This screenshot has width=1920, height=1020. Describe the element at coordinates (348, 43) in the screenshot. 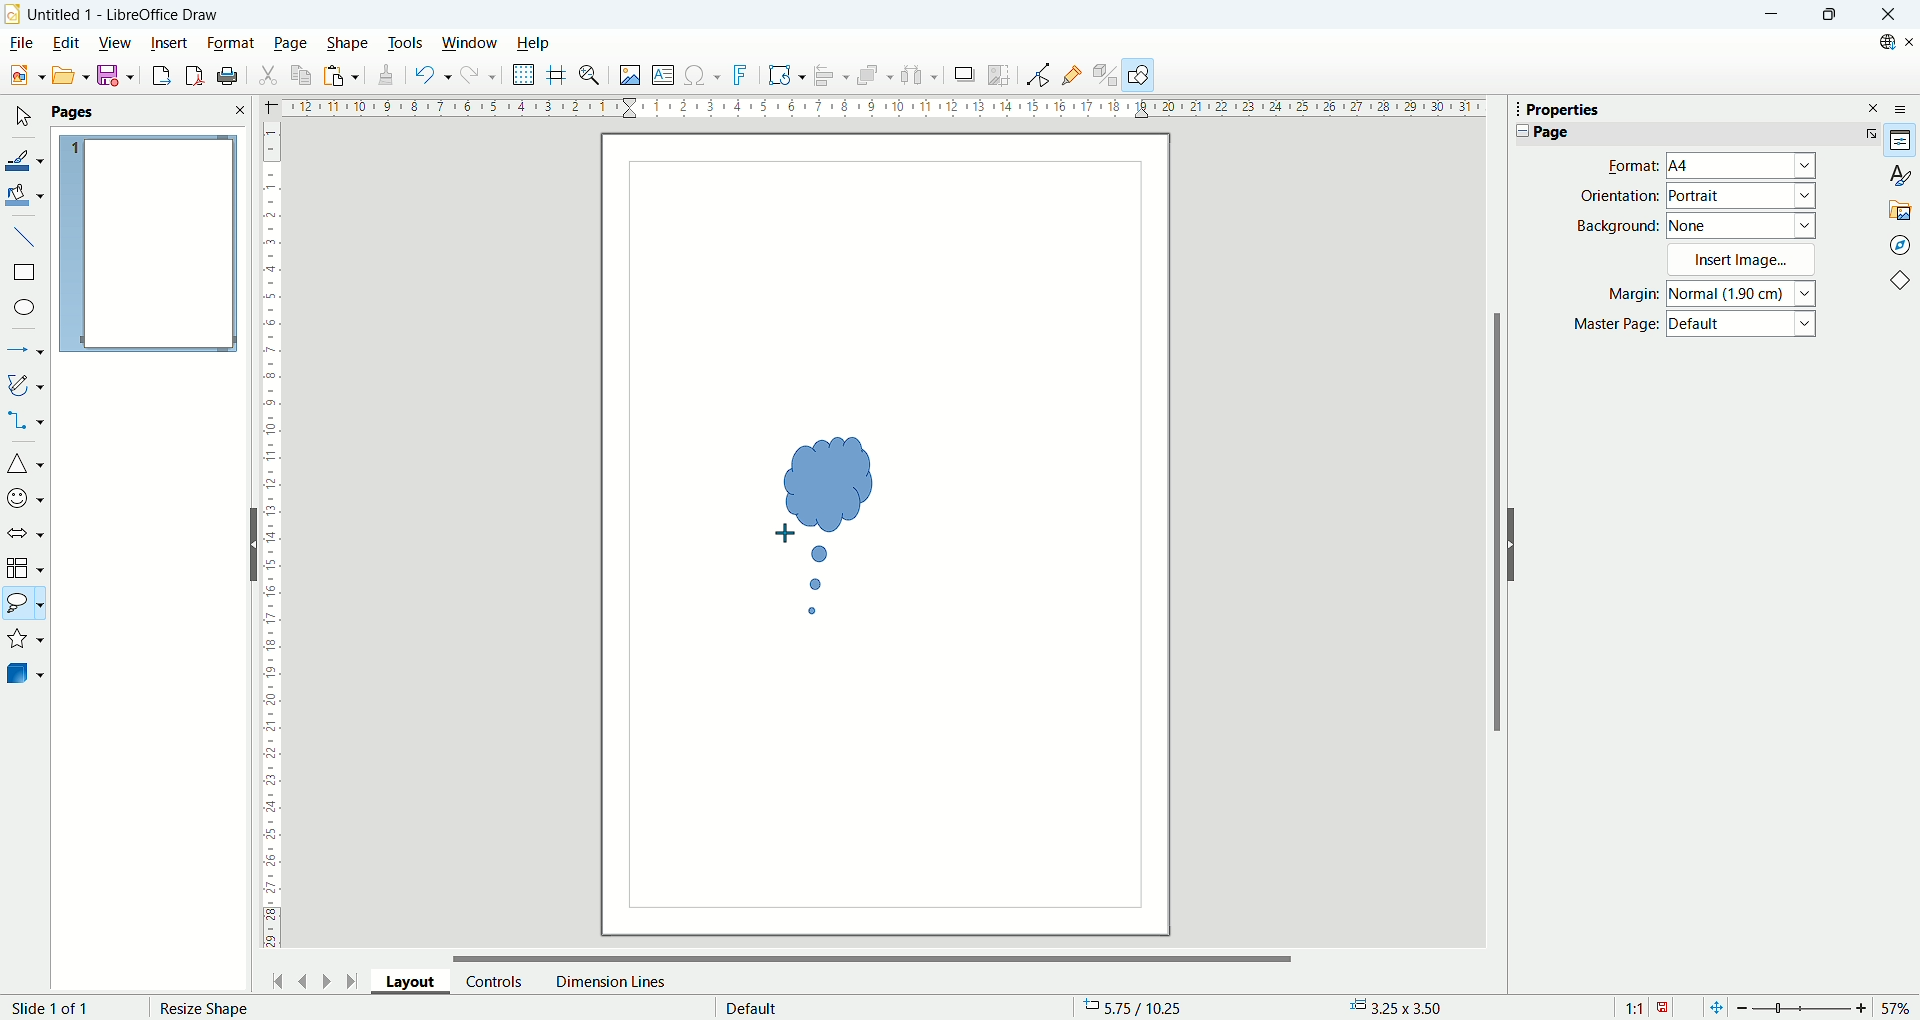

I see `shape` at that location.